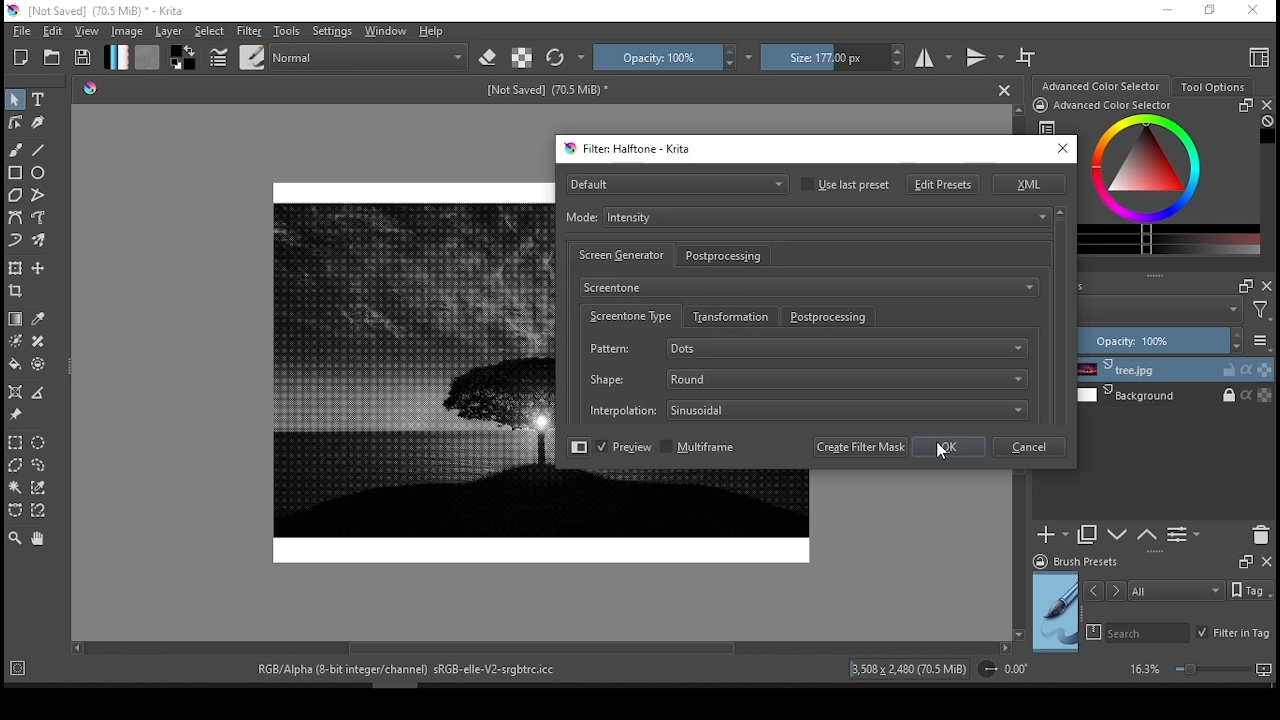  I want to click on fill tool, so click(15, 364).